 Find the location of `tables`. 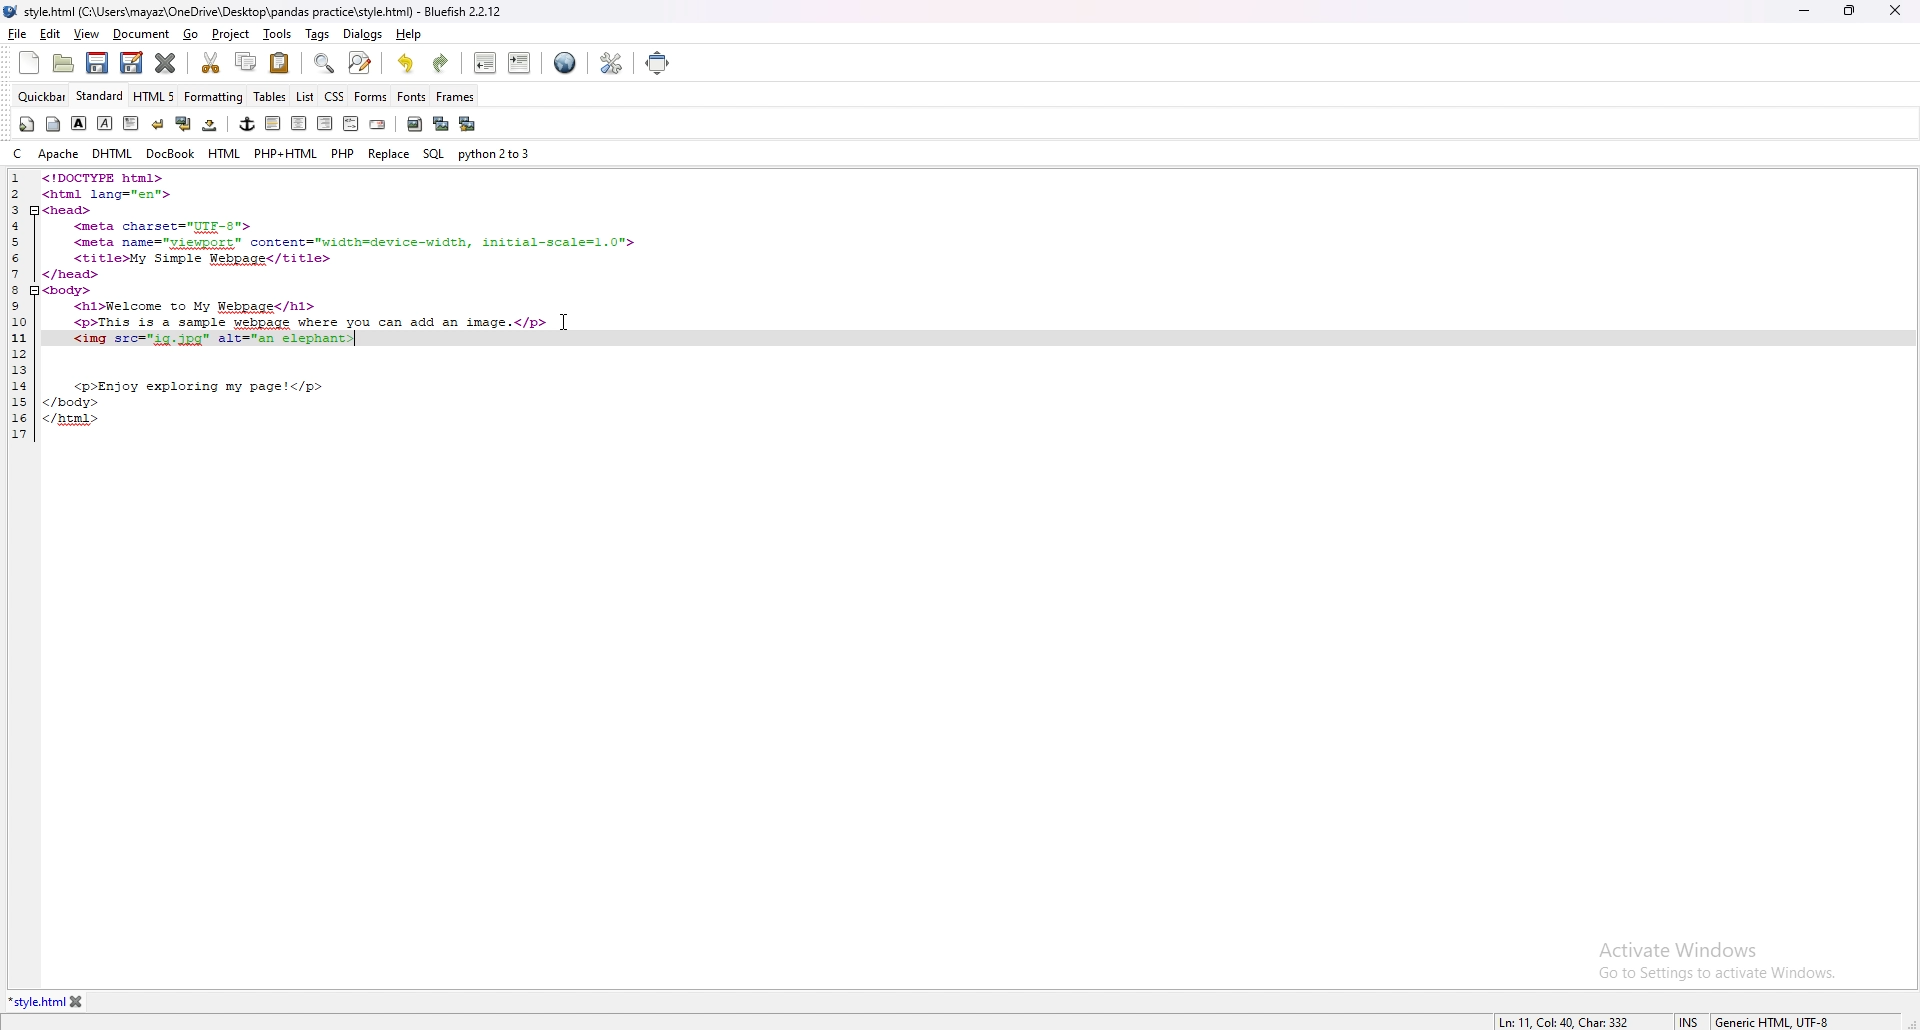

tables is located at coordinates (270, 98).